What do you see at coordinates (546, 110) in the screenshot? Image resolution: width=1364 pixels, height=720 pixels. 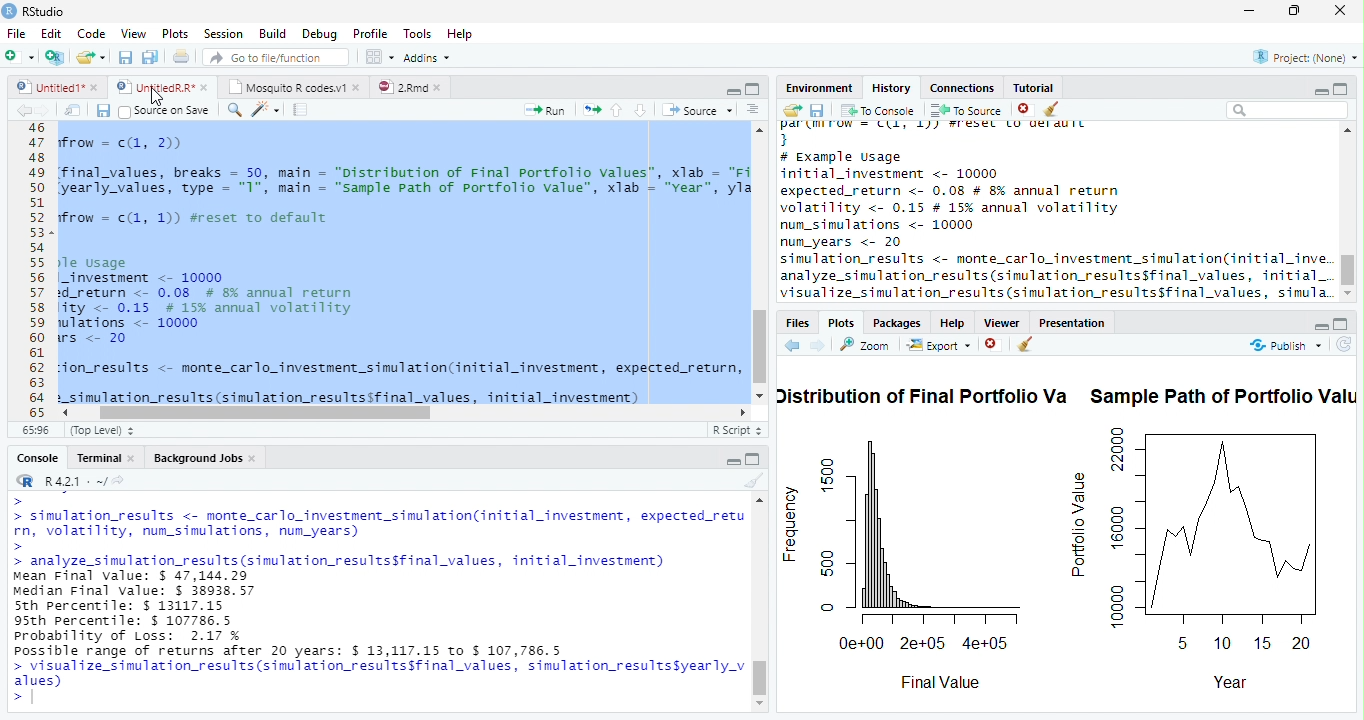 I see `Run` at bounding box center [546, 110].